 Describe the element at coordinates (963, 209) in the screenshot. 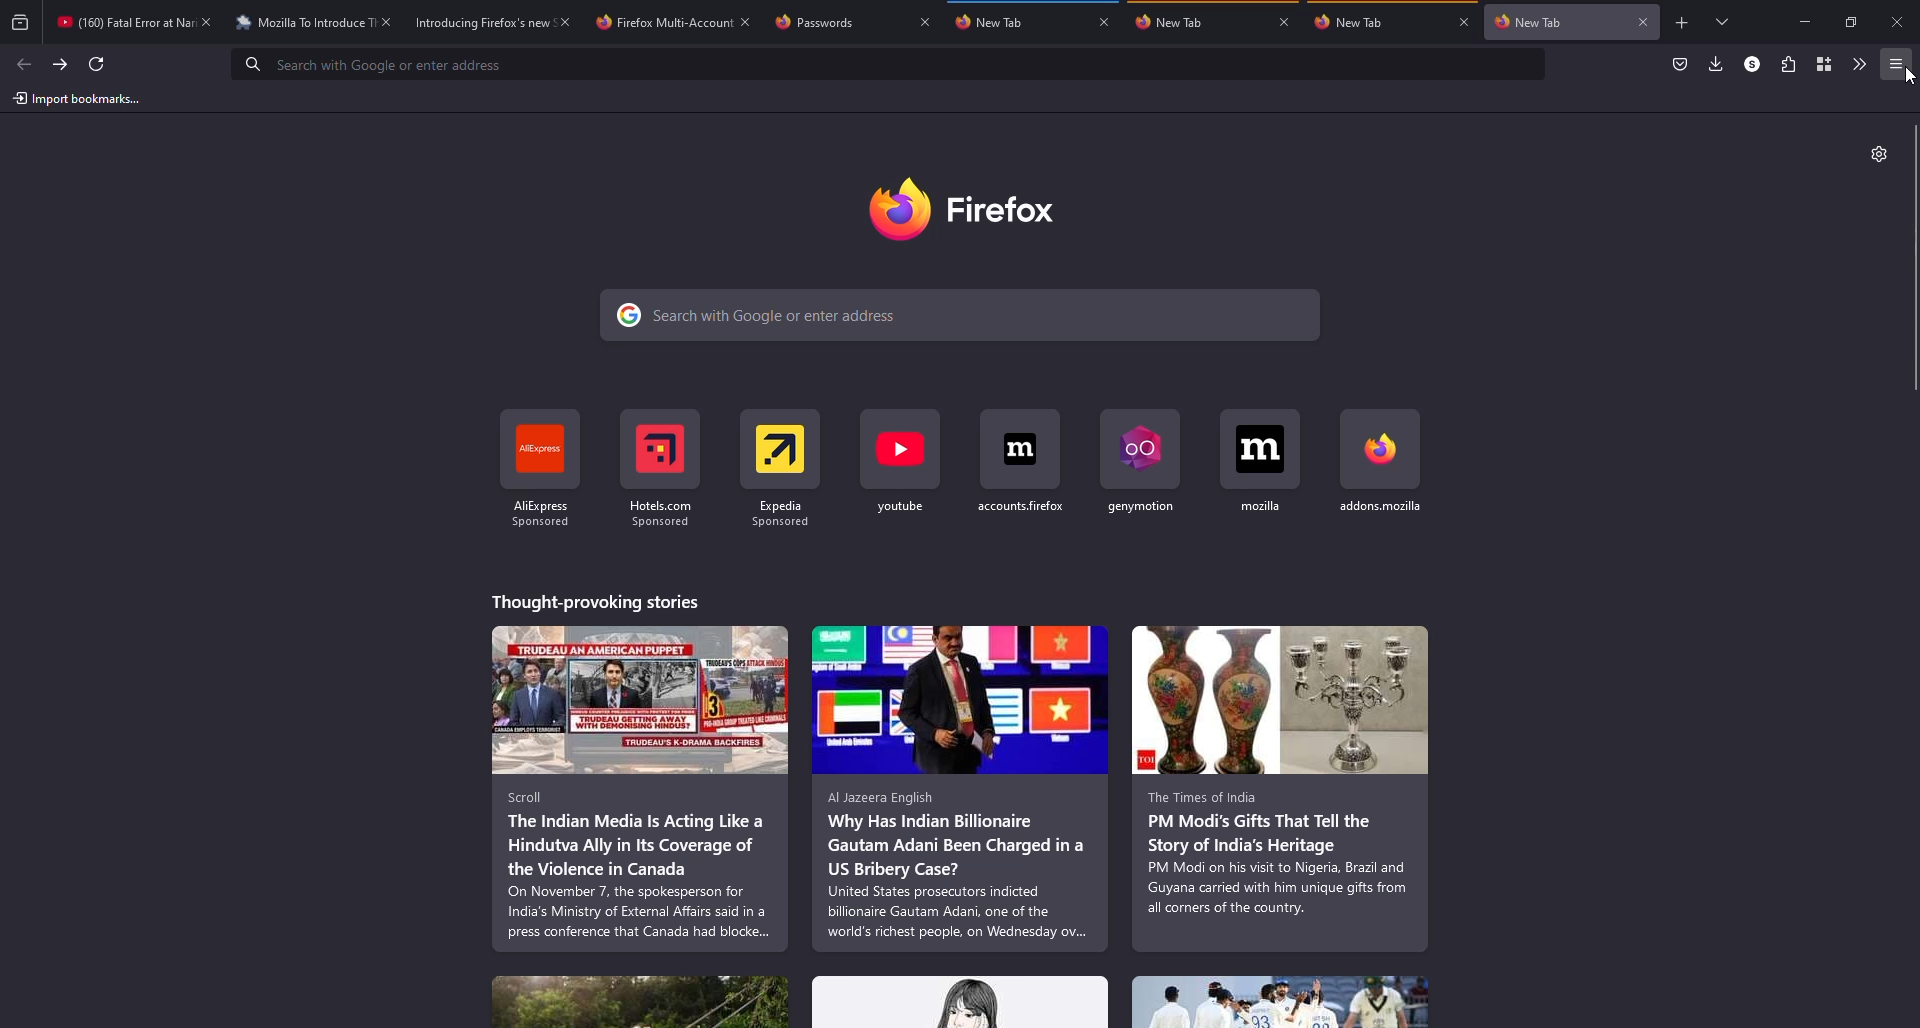

I see `firefox` at that location.